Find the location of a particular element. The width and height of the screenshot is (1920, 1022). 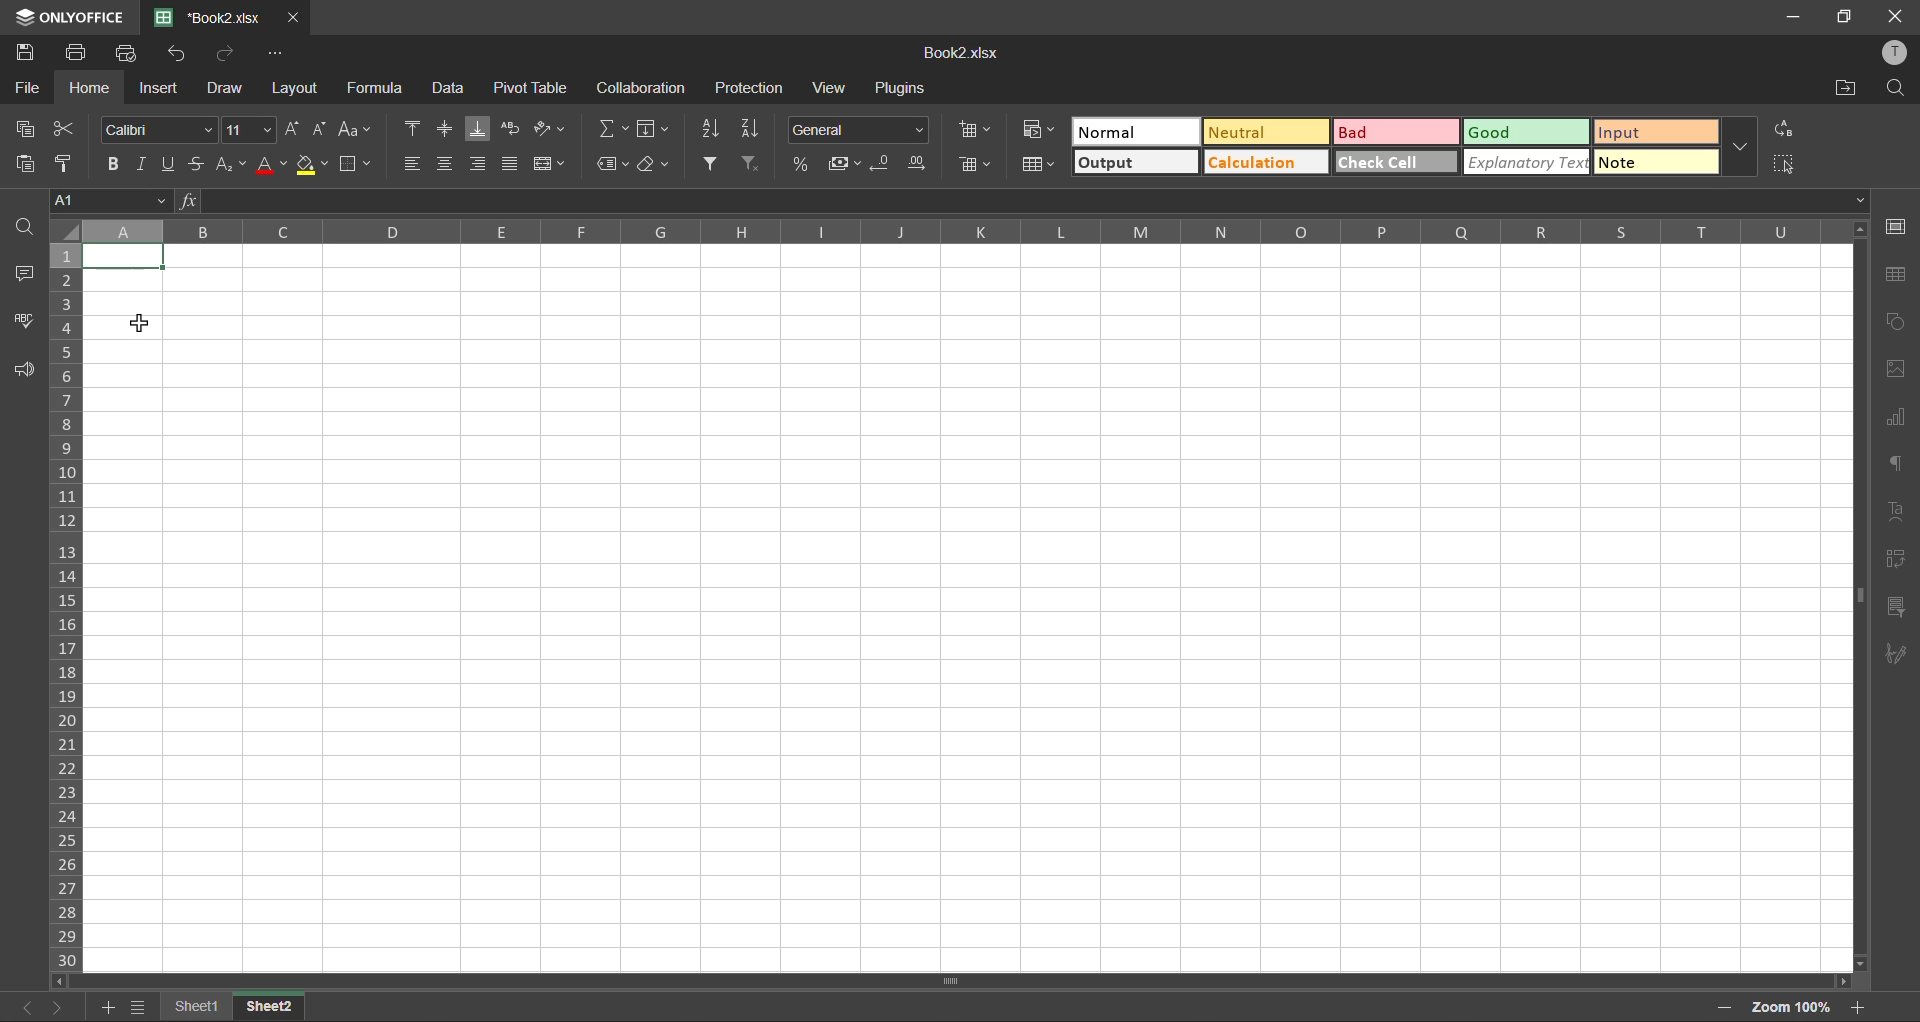

check cell is located at coordinates (1394, 163).